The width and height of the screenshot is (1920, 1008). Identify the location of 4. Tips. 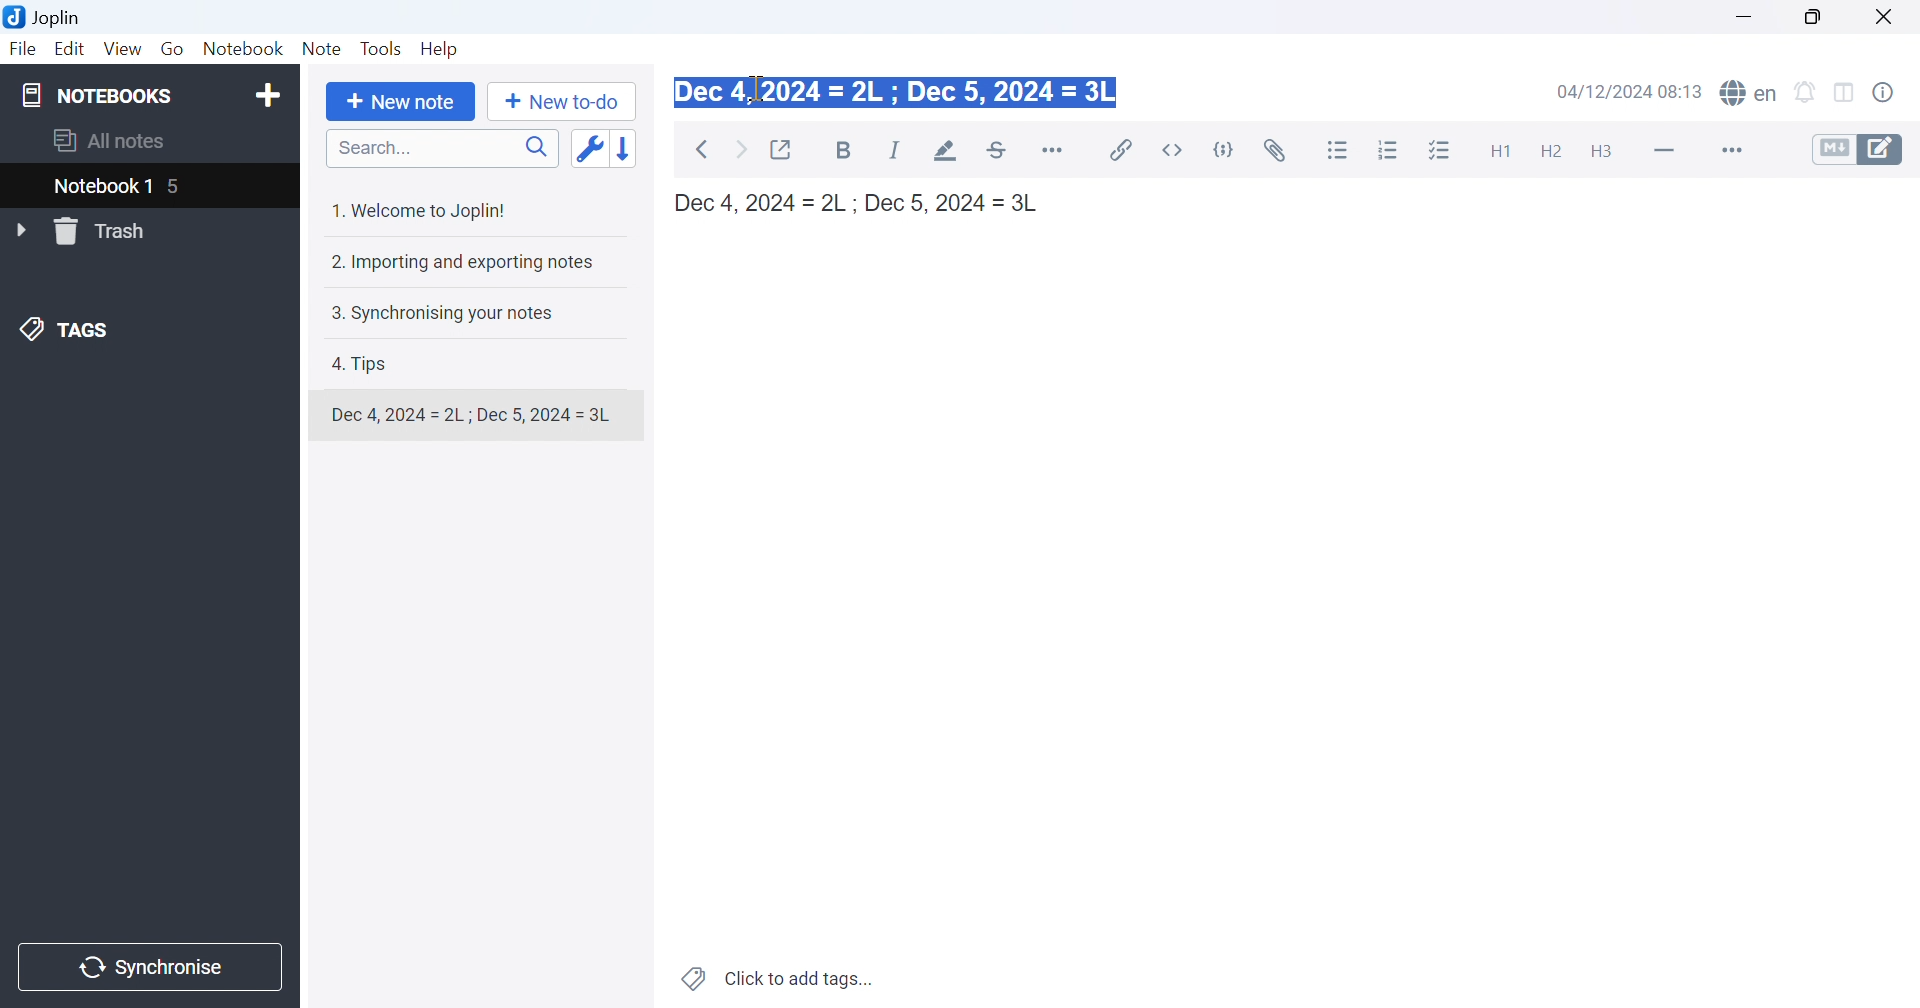
(368, 363).